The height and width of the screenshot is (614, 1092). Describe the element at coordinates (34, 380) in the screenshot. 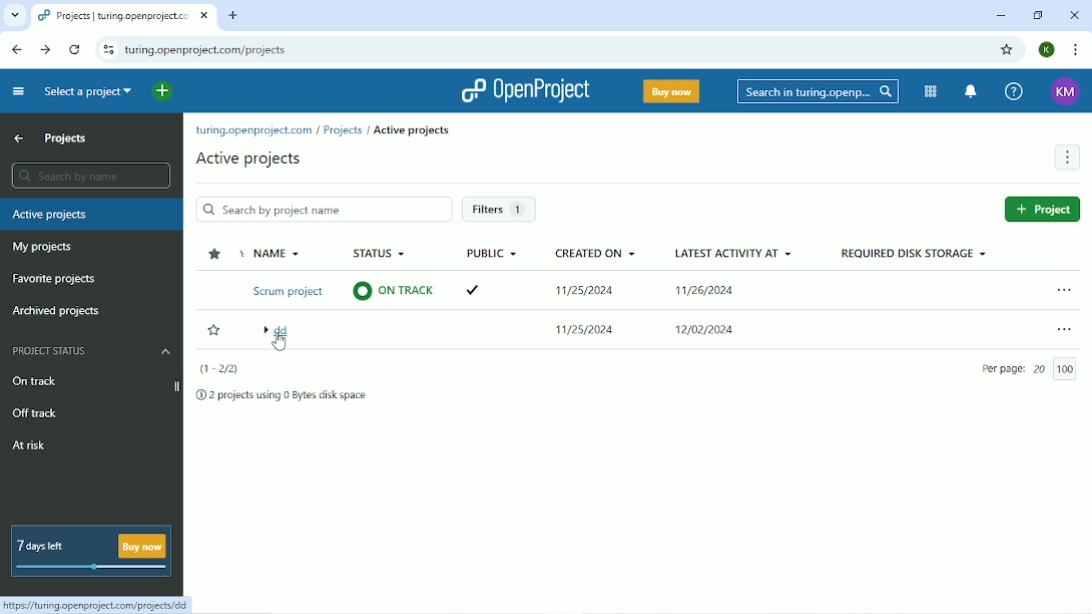

I see `On track` at that location.